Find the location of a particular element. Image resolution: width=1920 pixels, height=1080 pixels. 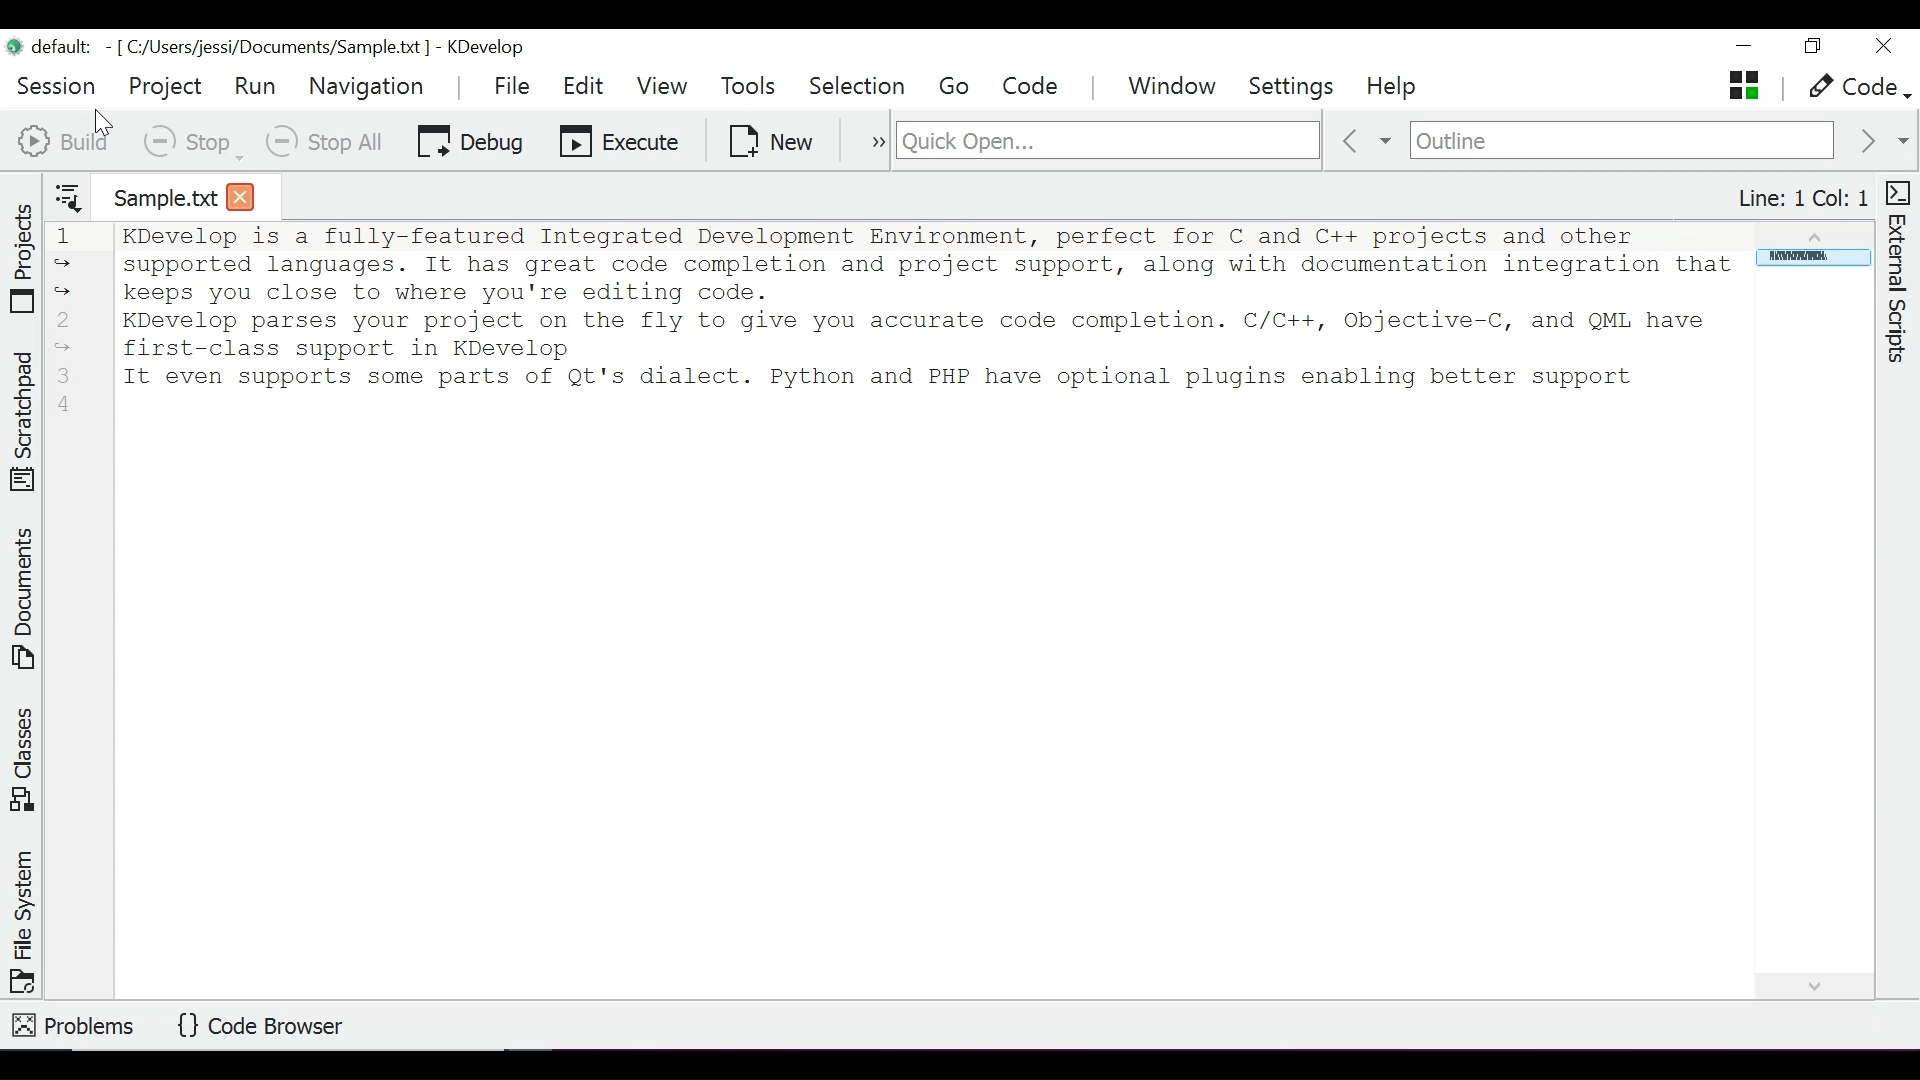

Toggle Classes tool view is located at coordinates (25, 763).